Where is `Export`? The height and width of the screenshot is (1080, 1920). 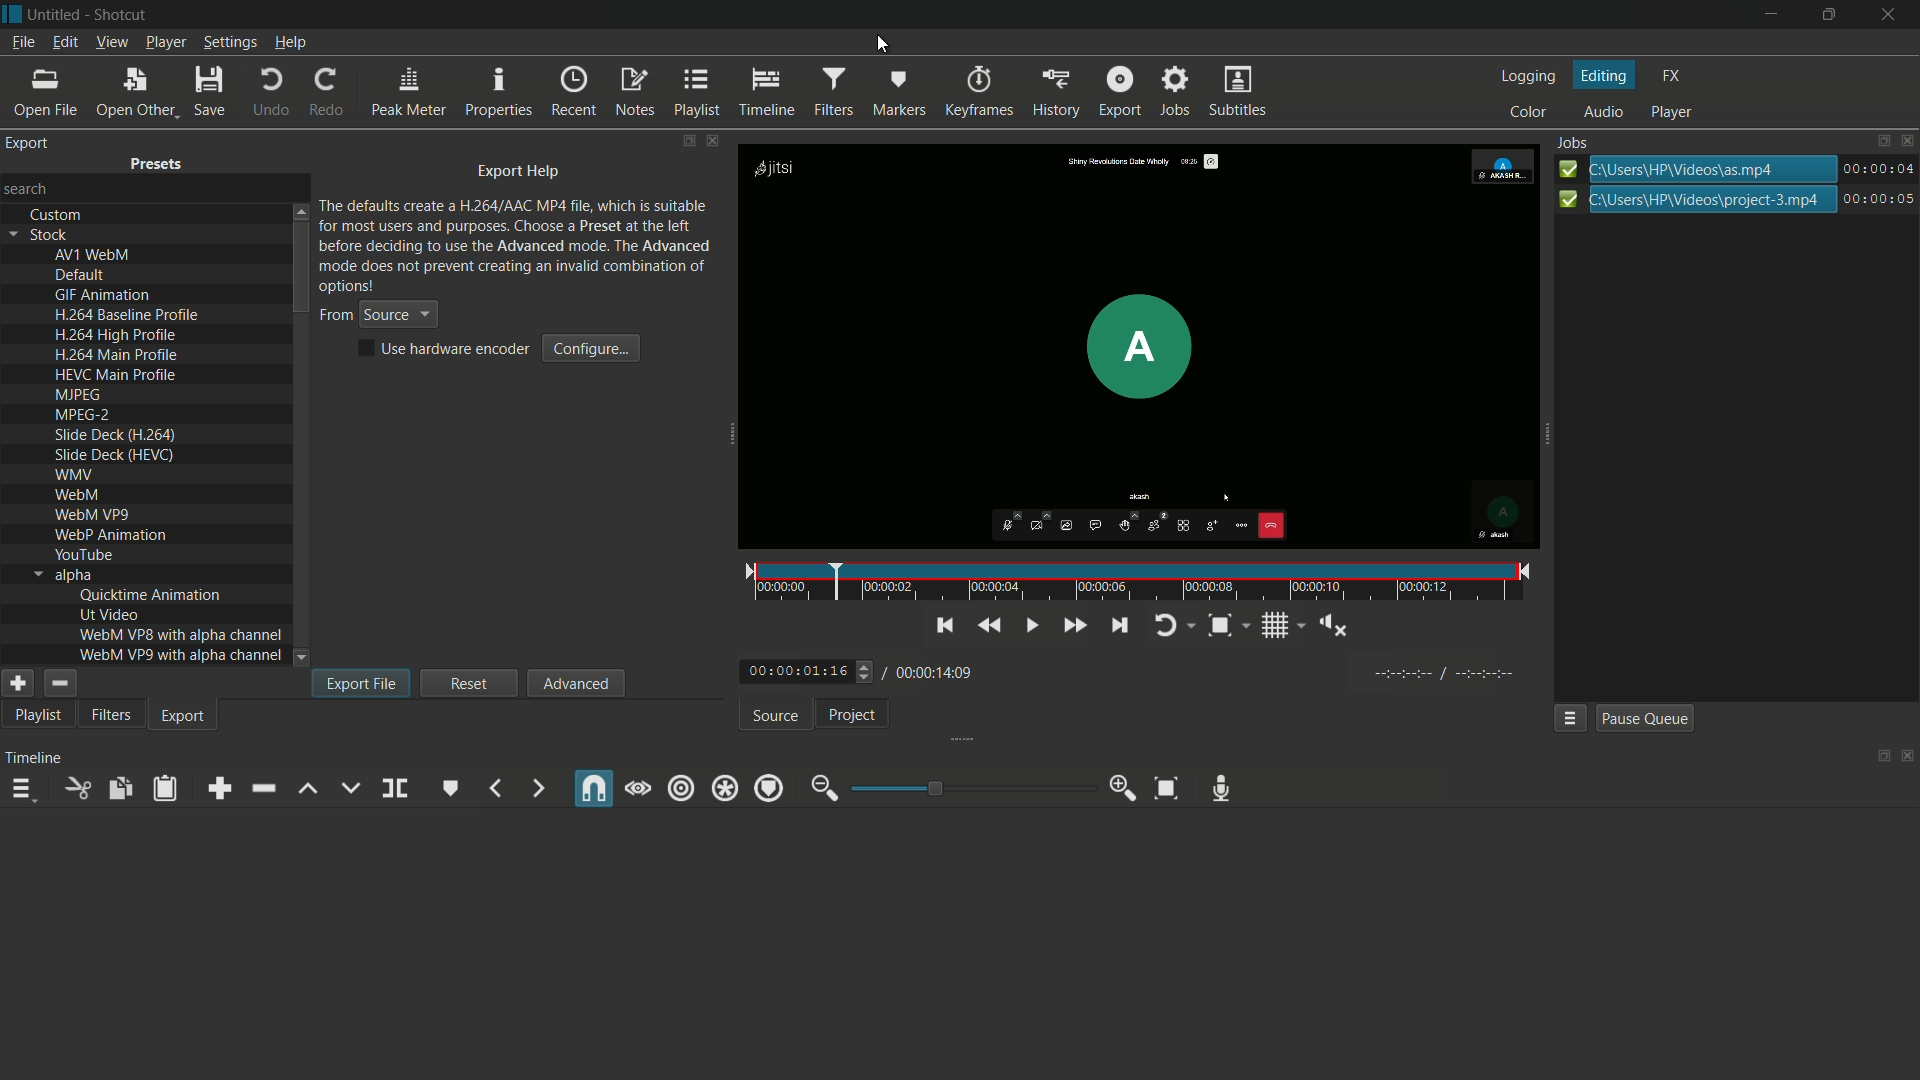 Export is located at coordinates (186, 716).